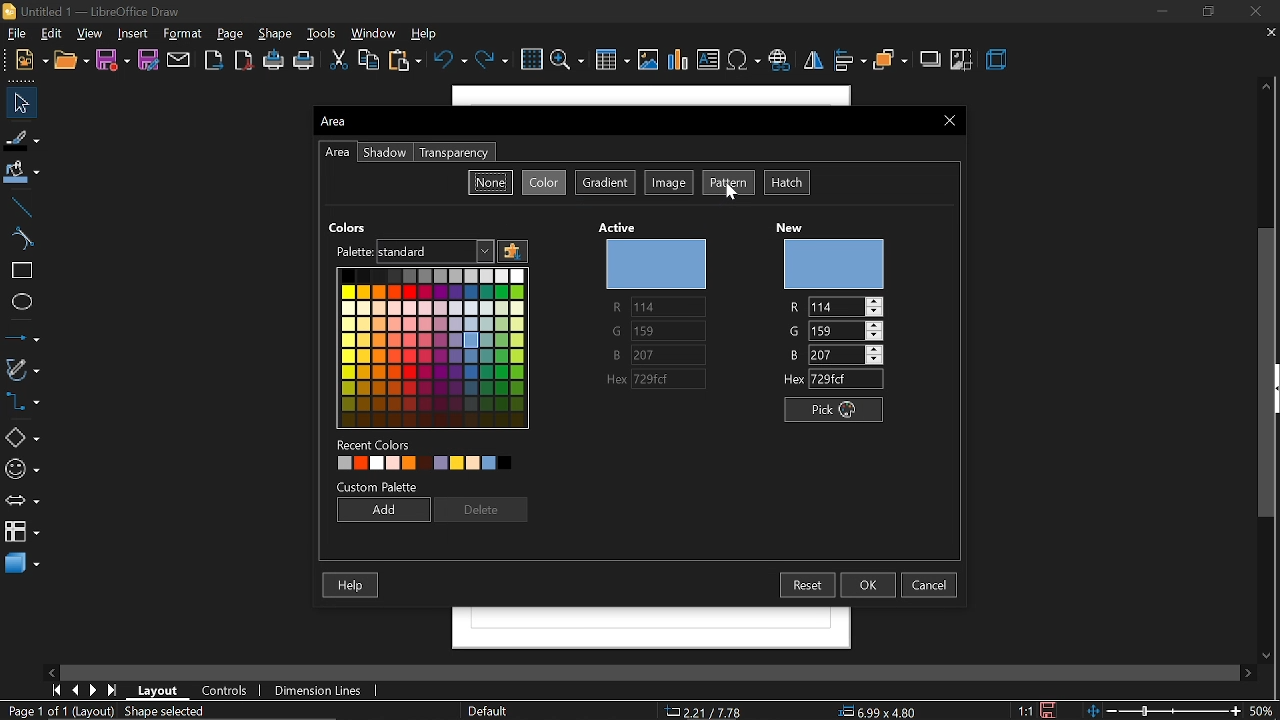 This screenshot has width=1280, height=720. What do you see at coordinates (645, 670) in the screenshot?
I see `Horizantal Sidebar` at bounding box center [645, 670].